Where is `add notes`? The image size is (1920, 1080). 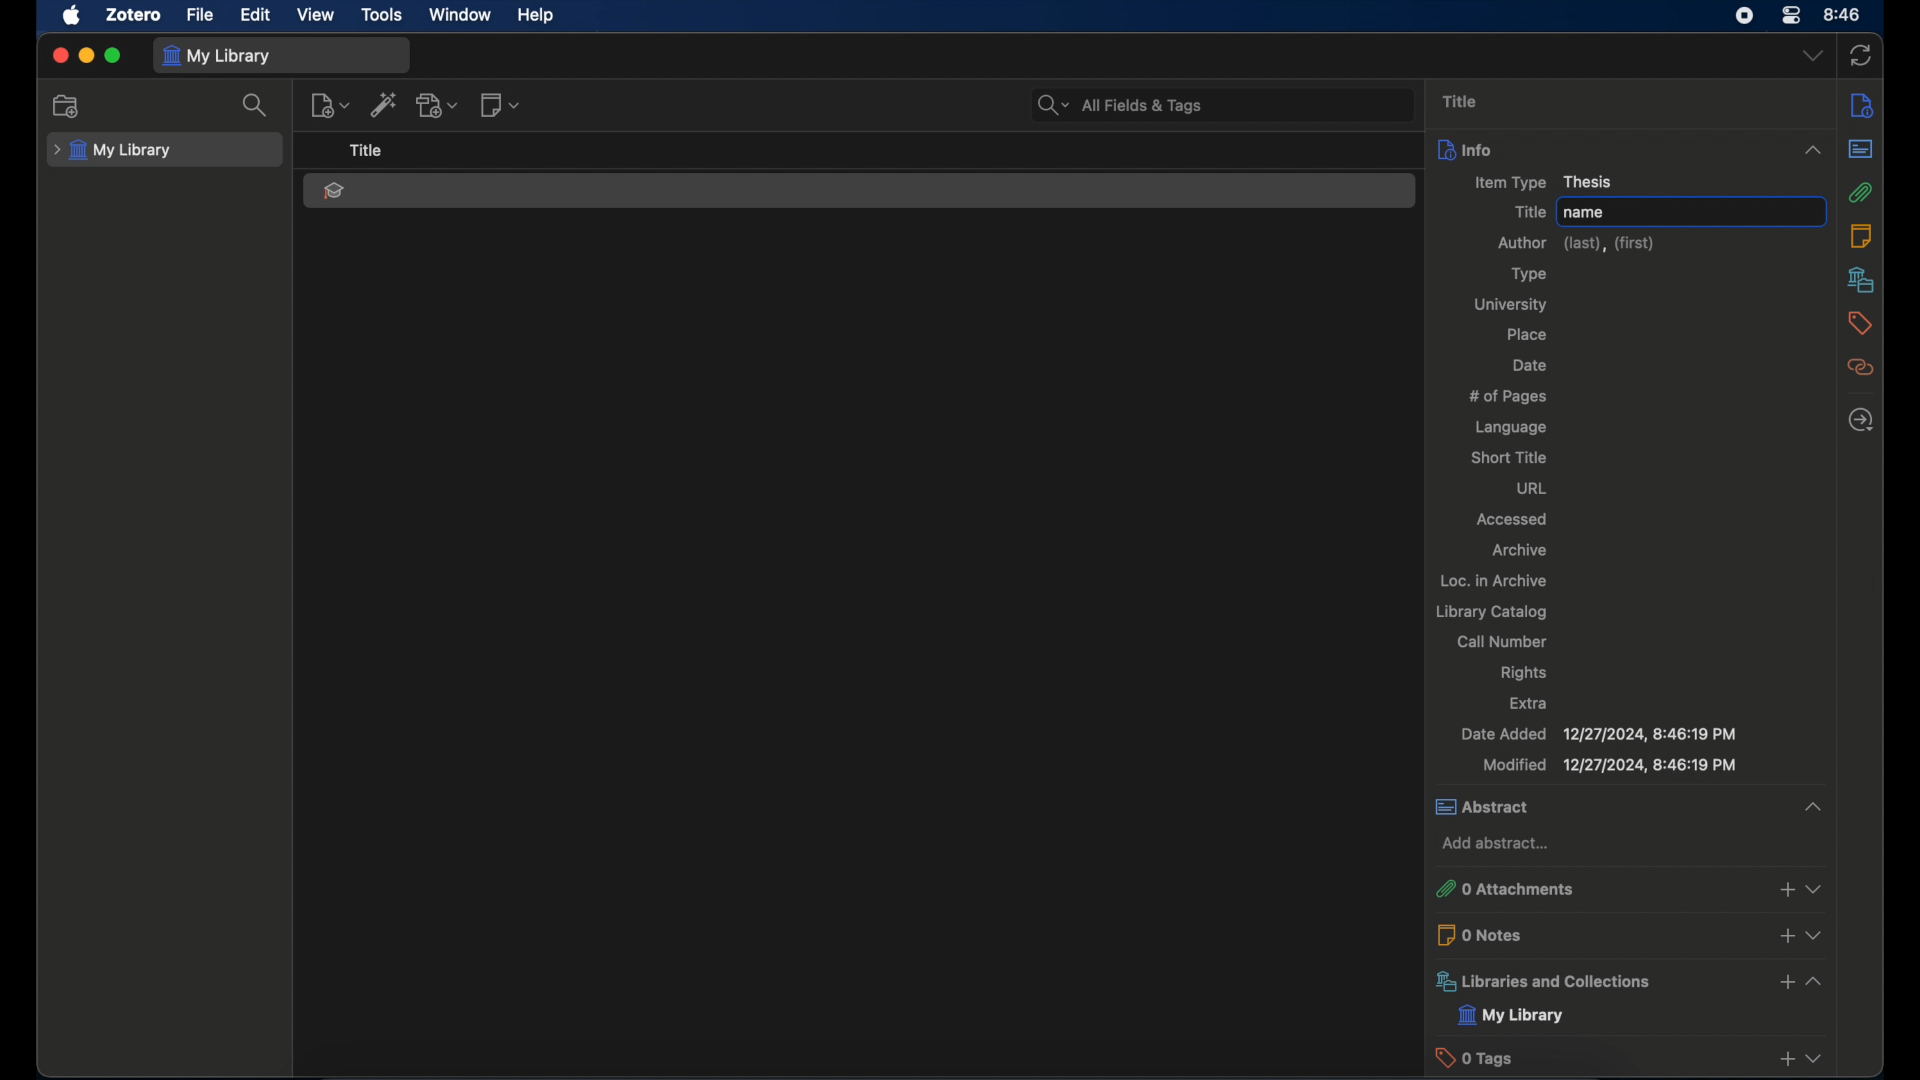
add notes is located at coordinates (1782, 936).